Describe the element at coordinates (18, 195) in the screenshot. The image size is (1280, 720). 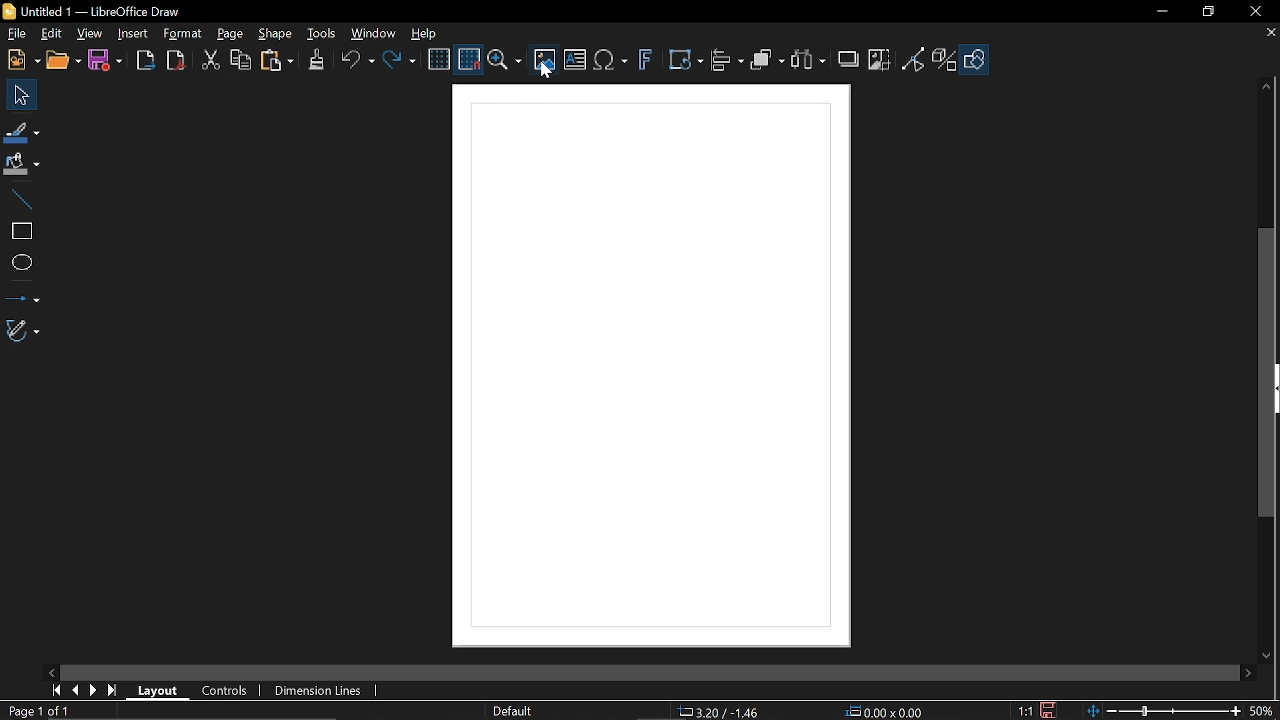
I see `Line` at that location.